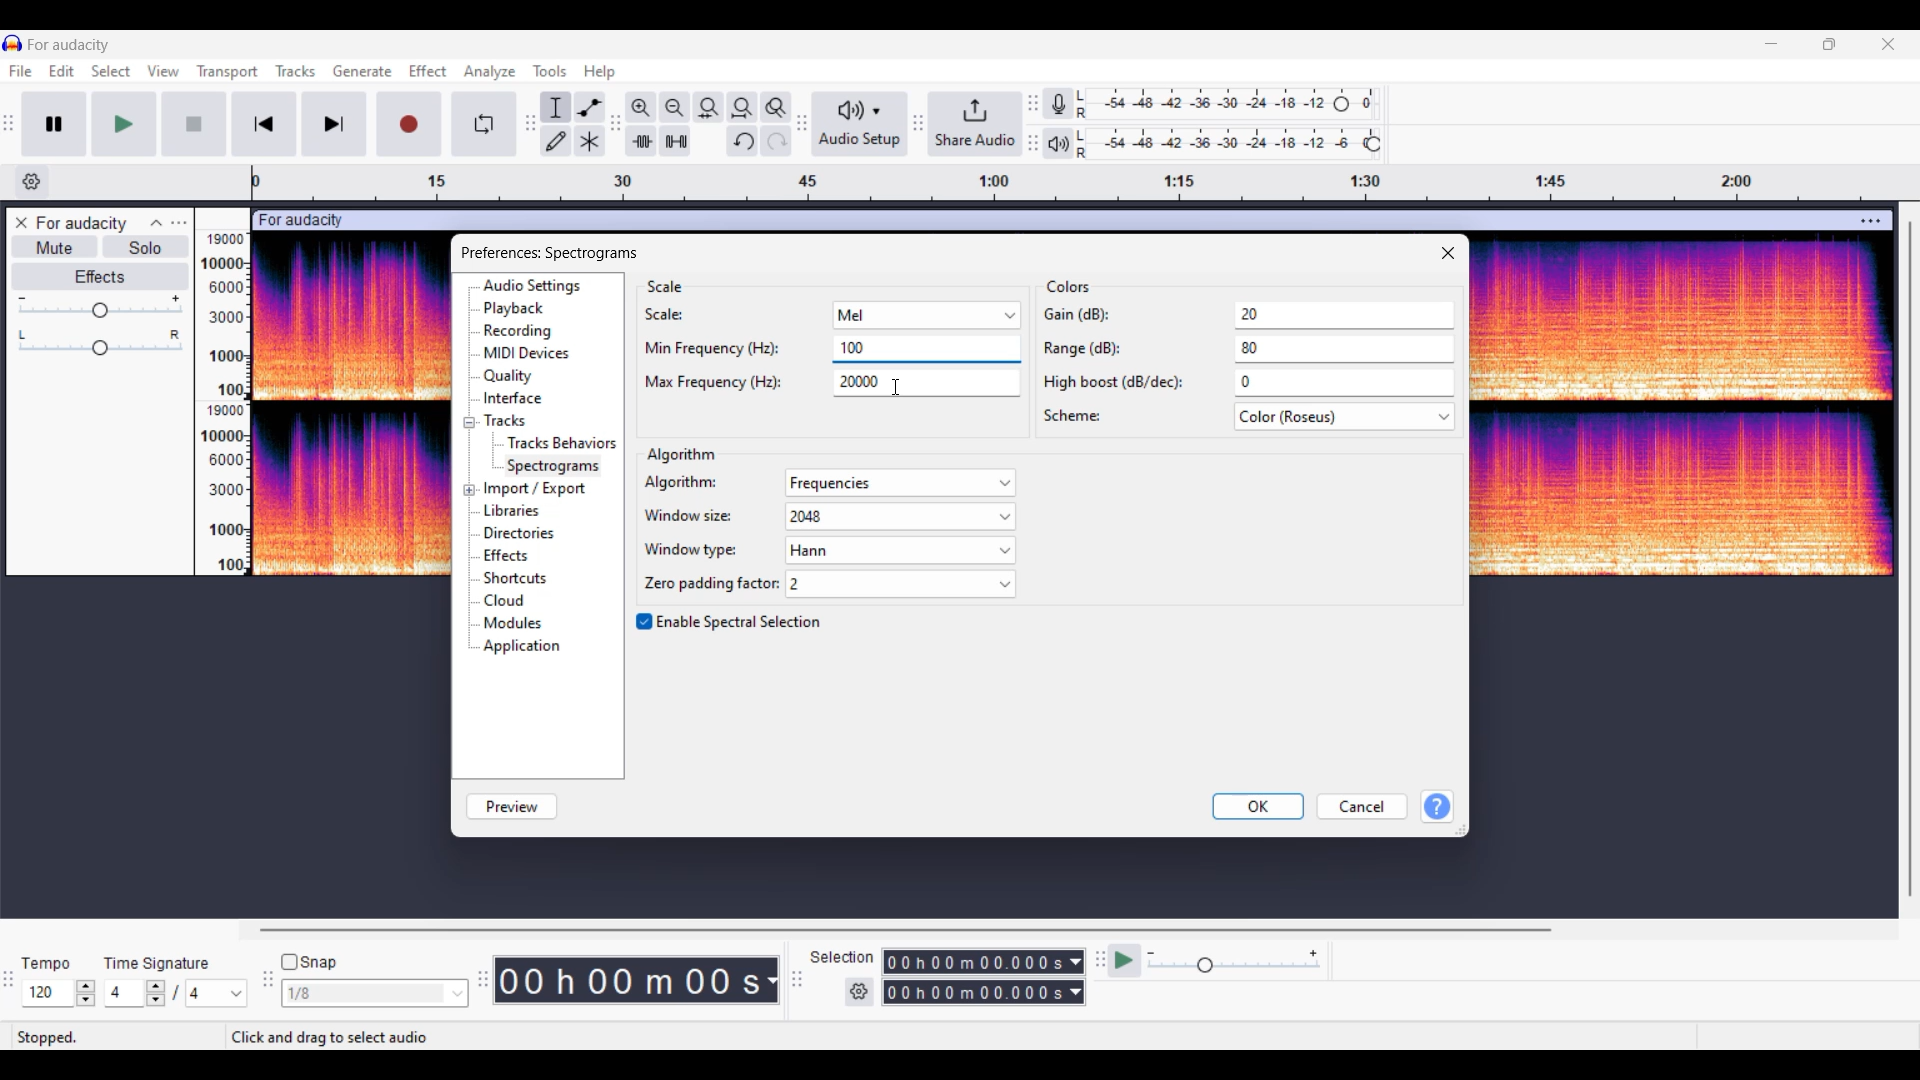 The height and width of the screenshot is (1080, 1920). Describe the element at coordinates (309, 962) in the screenshot. I see `Snap toggle` at that location.